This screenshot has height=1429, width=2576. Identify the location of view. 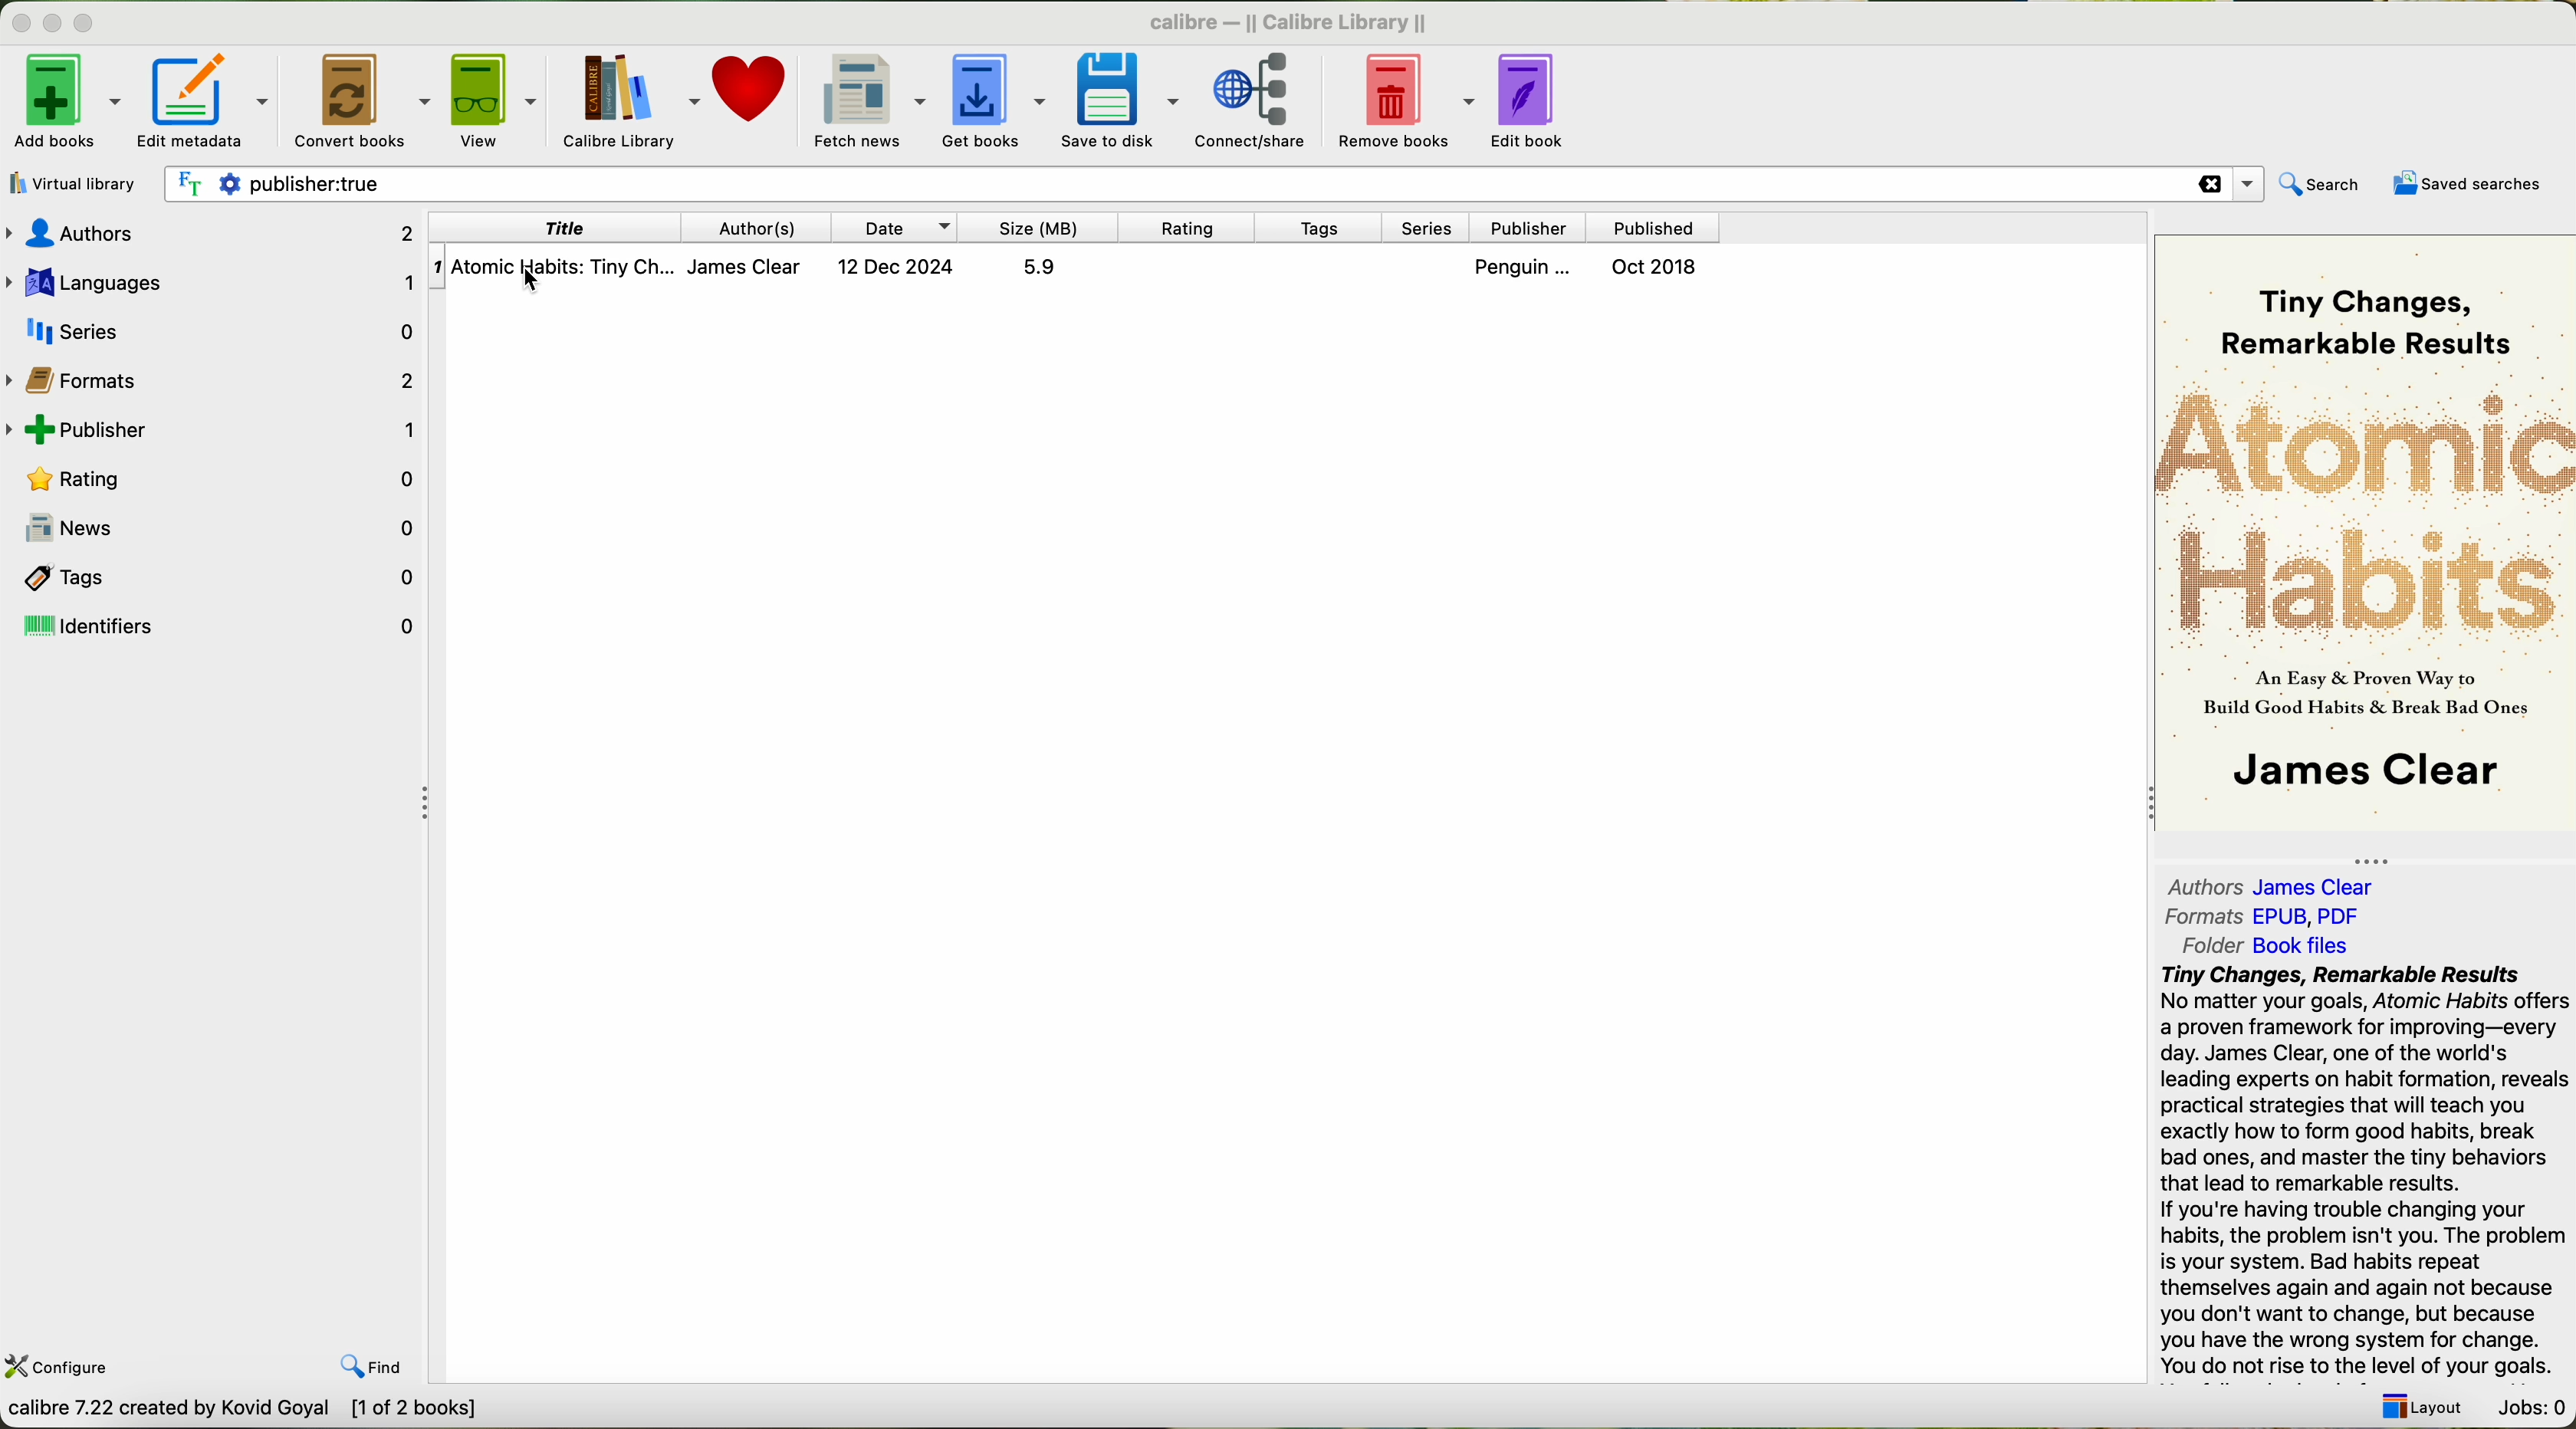
(496, 99).